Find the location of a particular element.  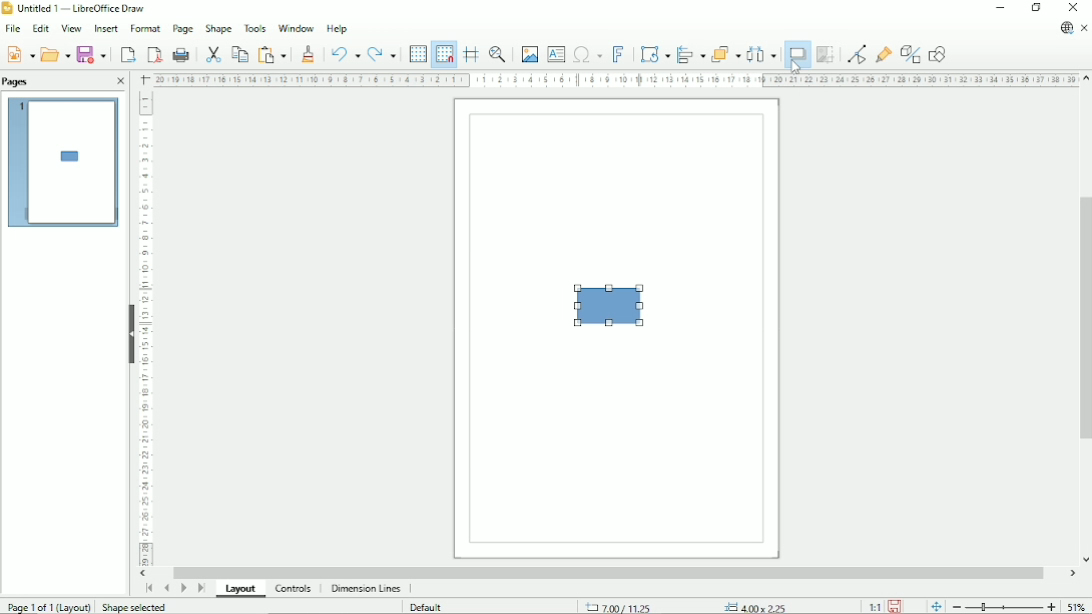

Crop image is located at coordinates (826, 55).